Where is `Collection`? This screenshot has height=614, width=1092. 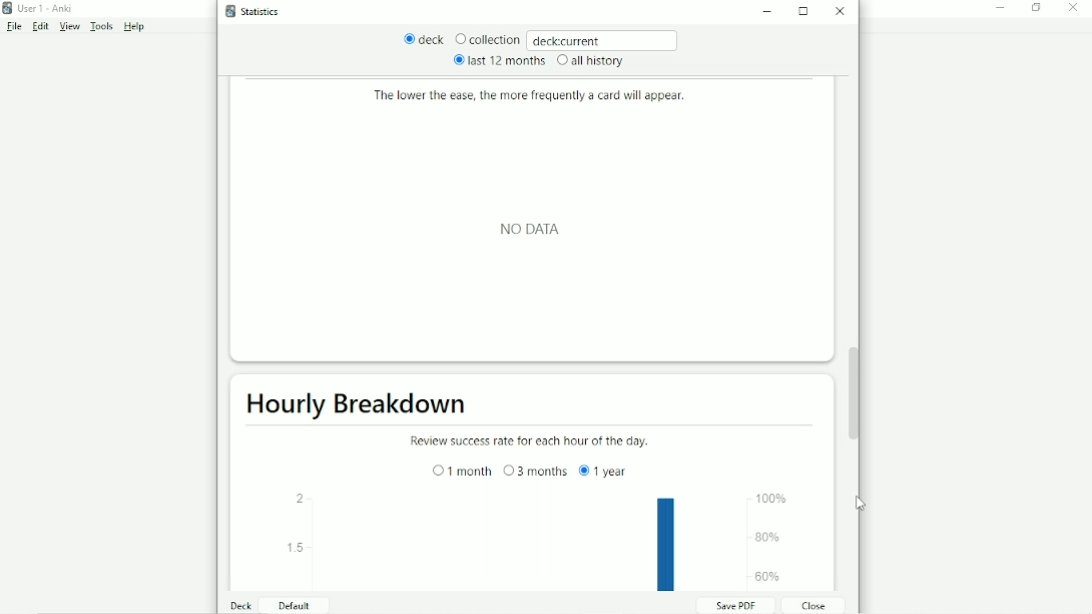
Collection is located at coordinates (487, 40).